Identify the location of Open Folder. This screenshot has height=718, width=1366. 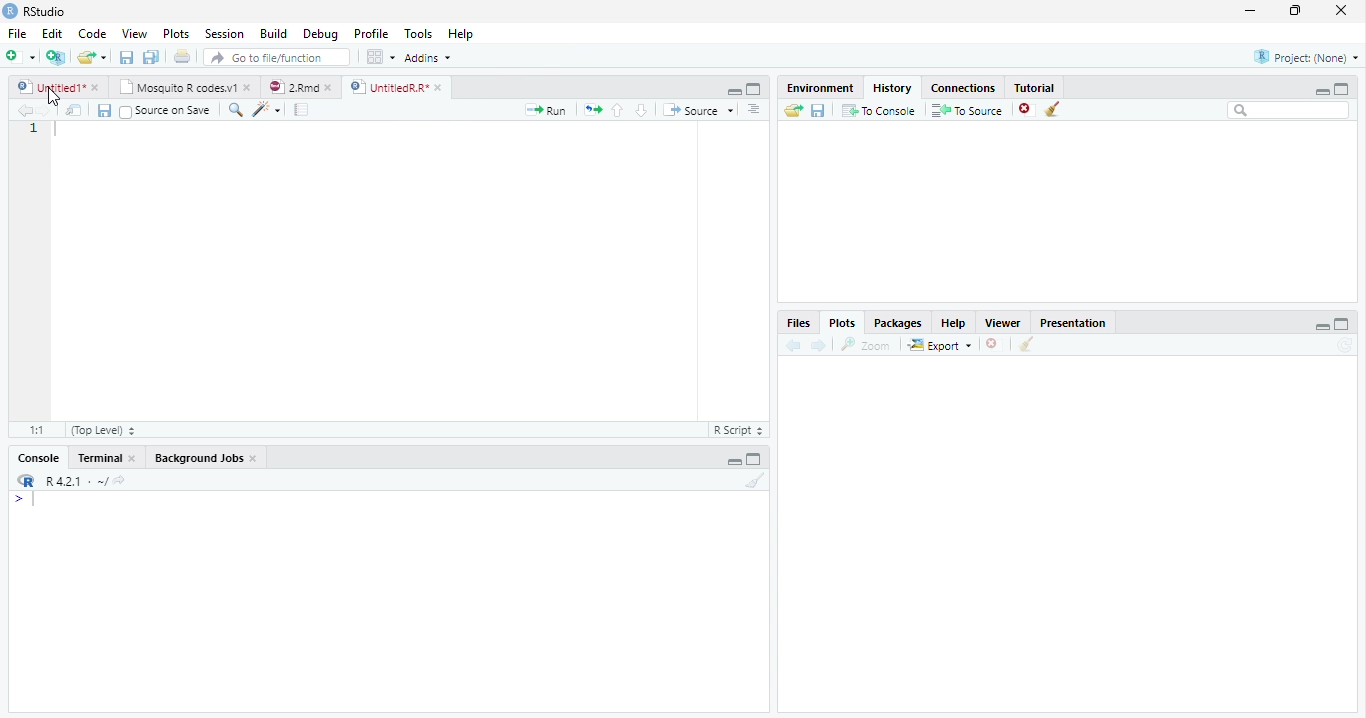
(93, 55).